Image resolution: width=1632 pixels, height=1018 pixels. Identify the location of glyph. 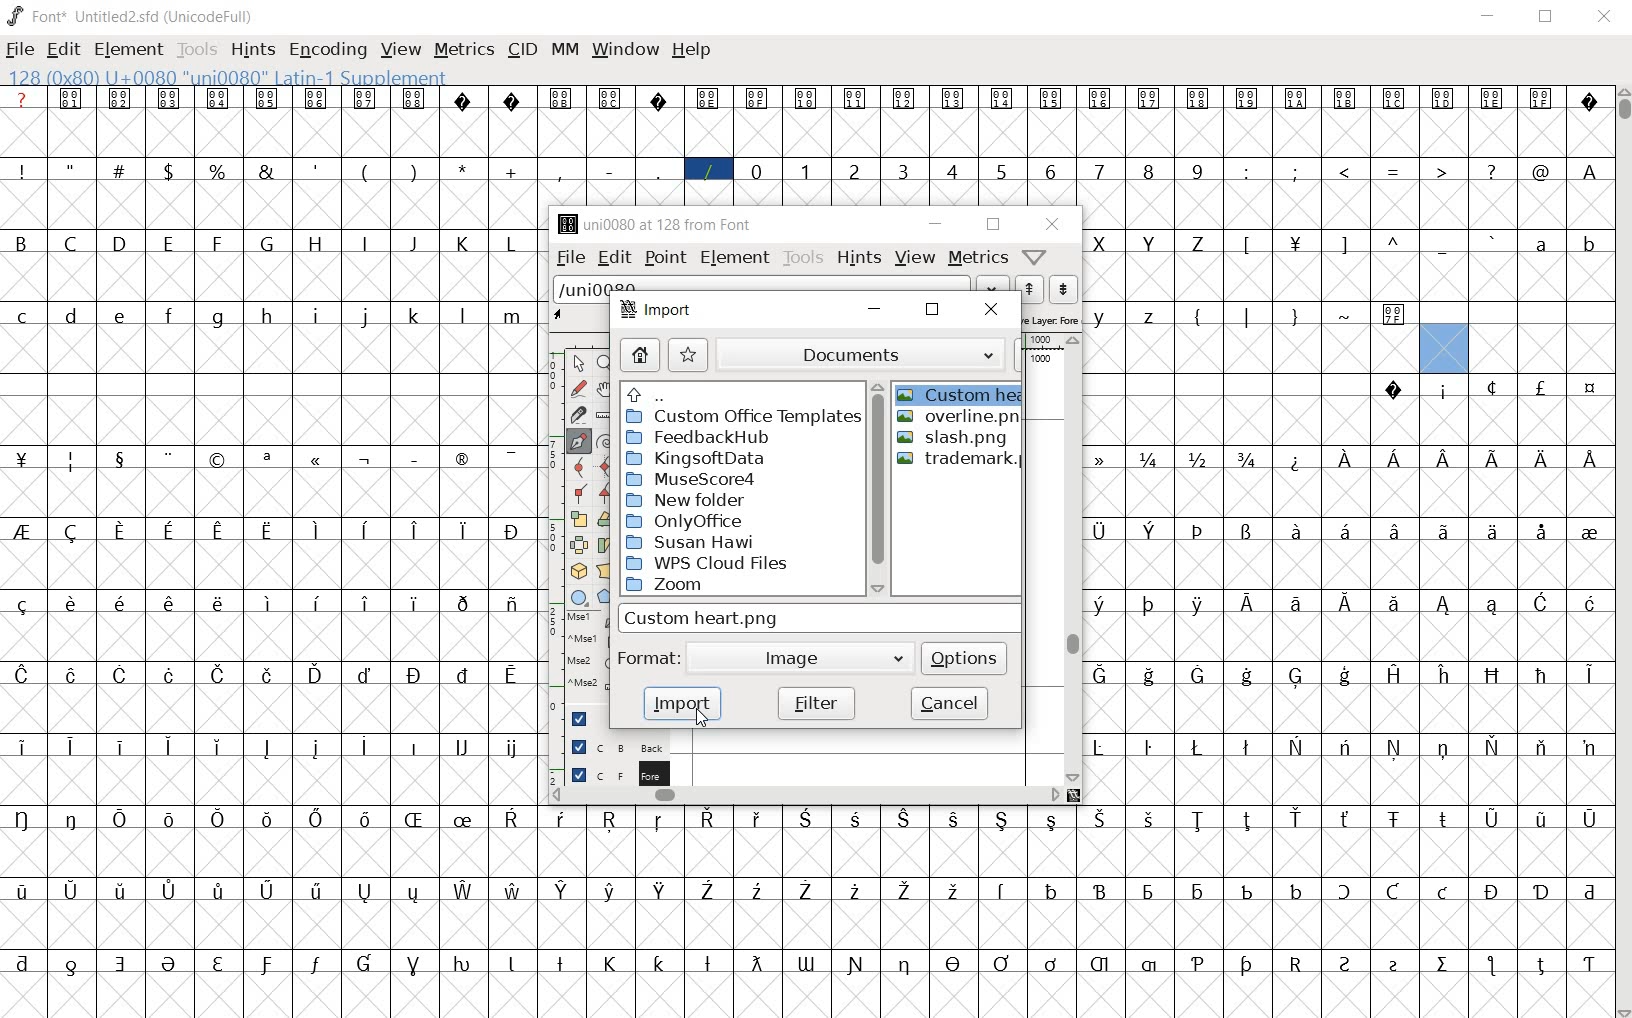
(1394, 820).